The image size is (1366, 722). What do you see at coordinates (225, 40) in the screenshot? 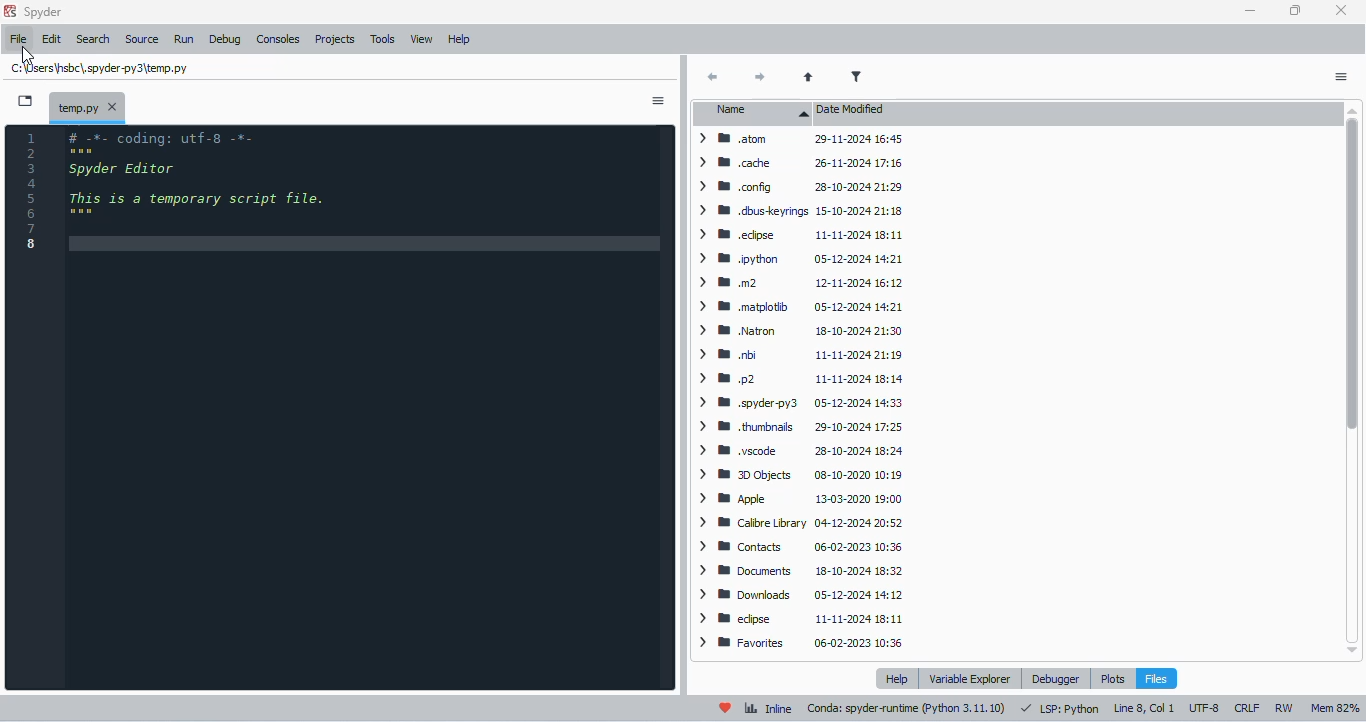
I see `debug` at bounding box center [225, 40].